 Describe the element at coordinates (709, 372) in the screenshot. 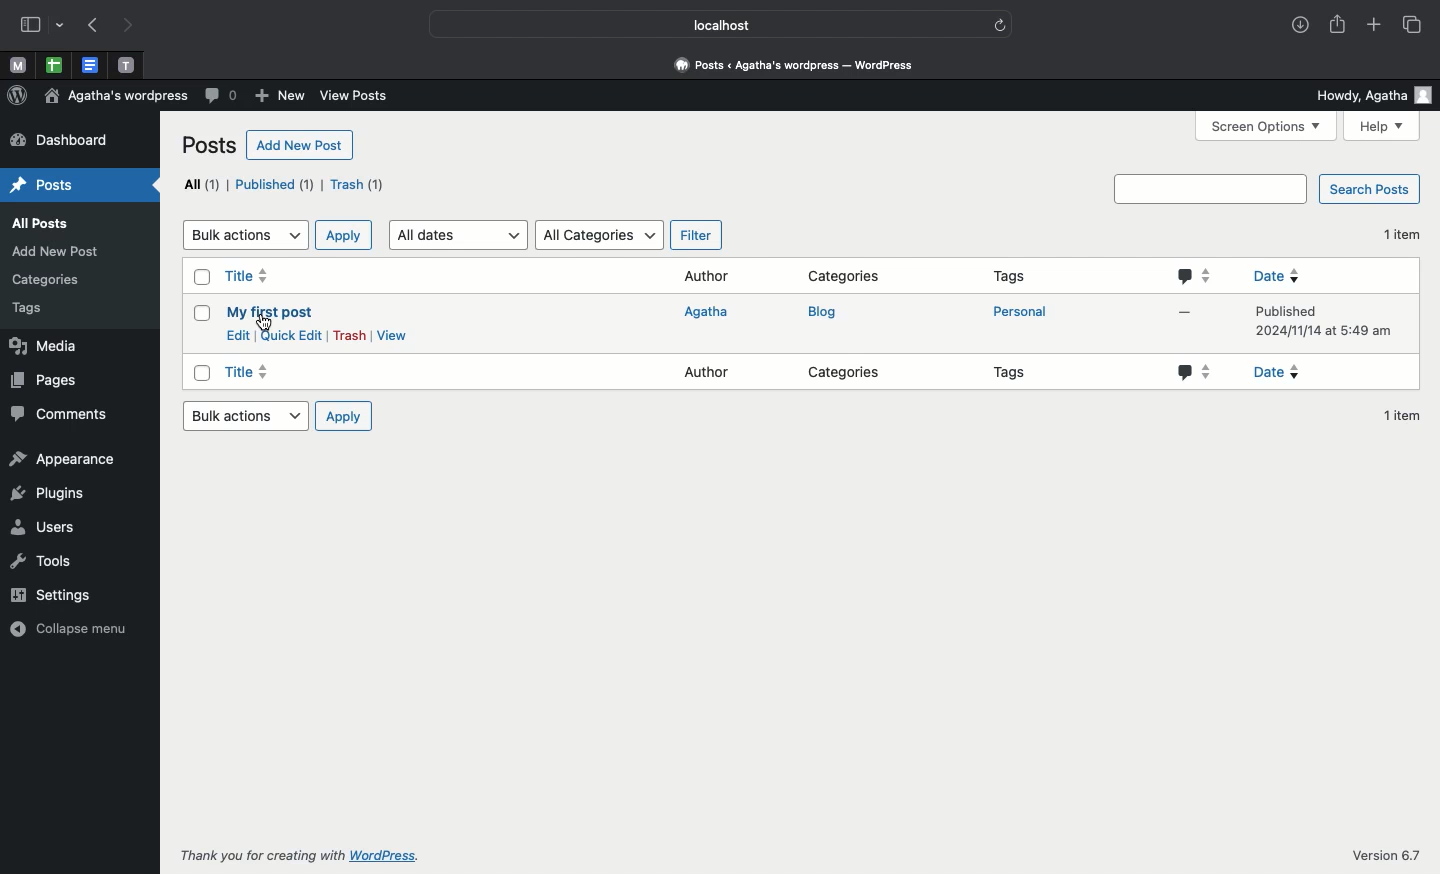

I see `Author` at that location.